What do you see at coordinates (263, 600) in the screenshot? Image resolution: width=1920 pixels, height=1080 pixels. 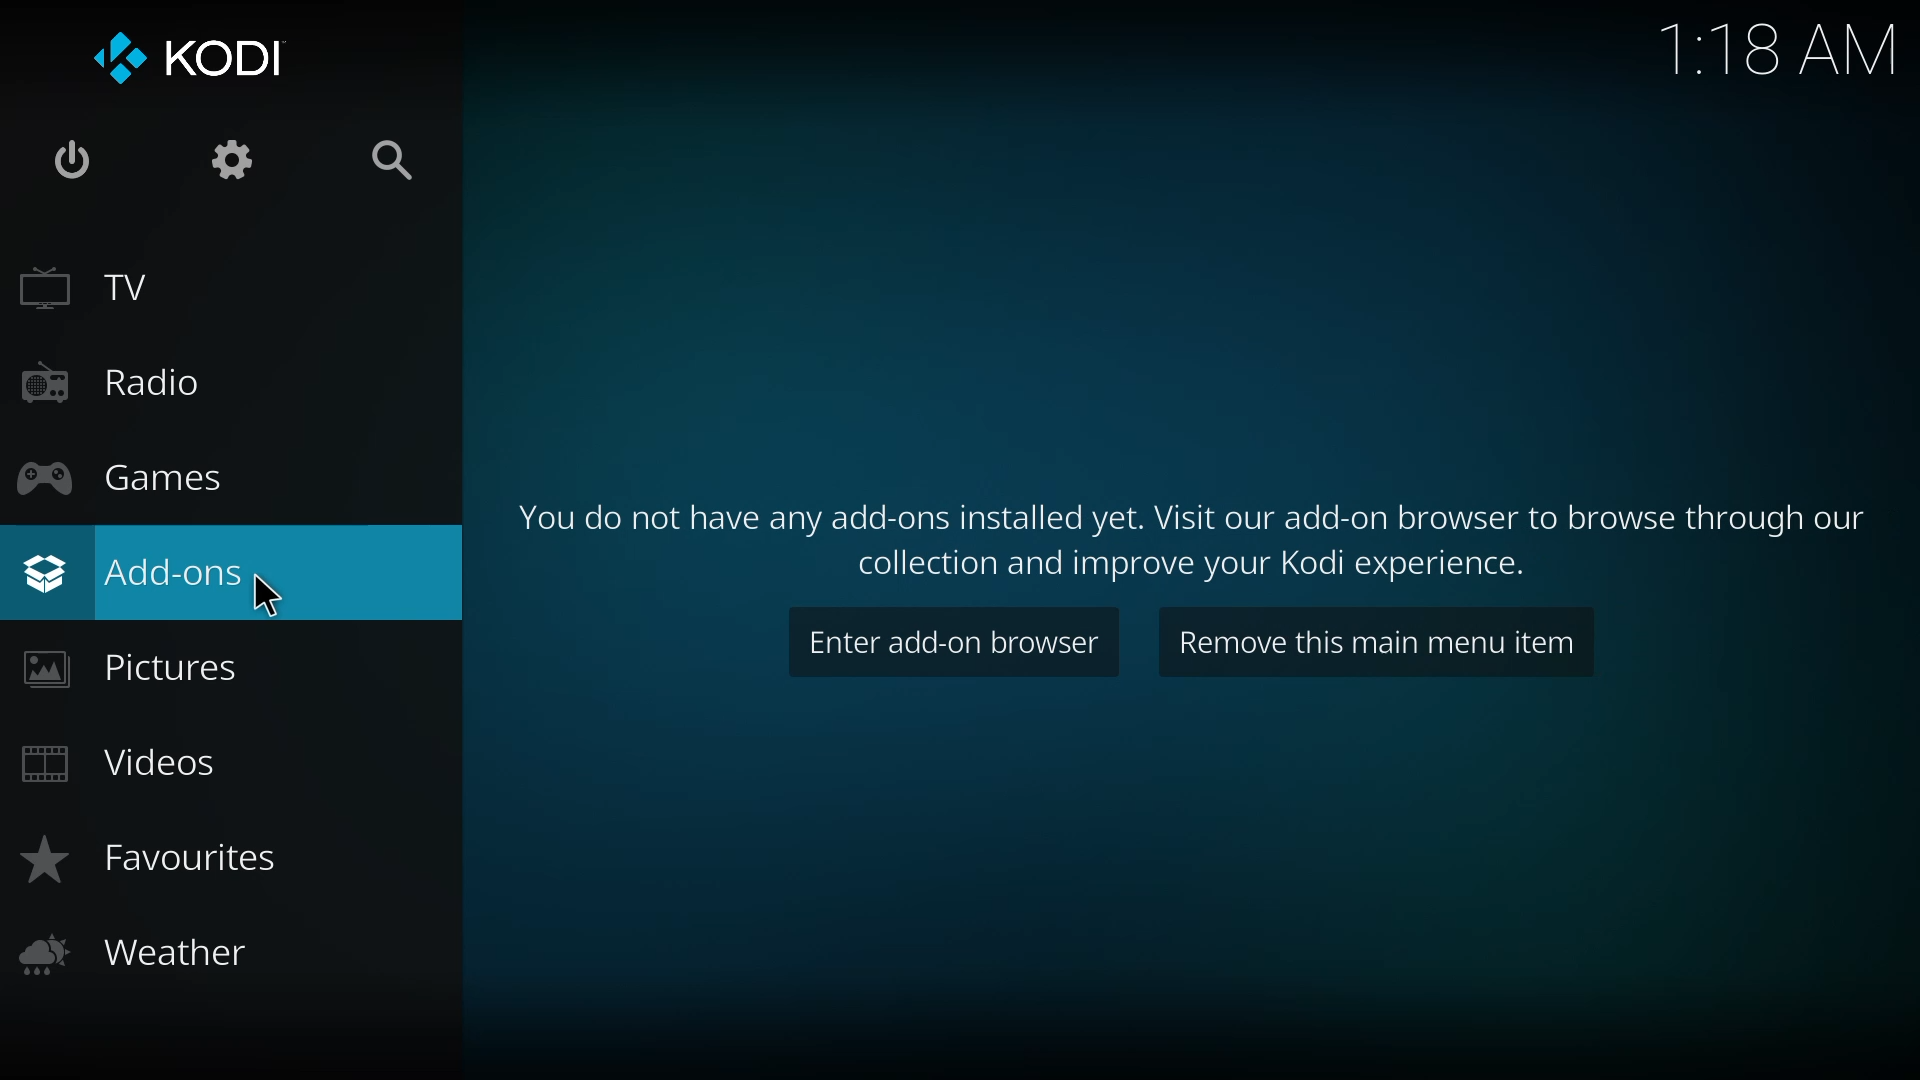 I see `cursor` at bounding box center [263, 600].